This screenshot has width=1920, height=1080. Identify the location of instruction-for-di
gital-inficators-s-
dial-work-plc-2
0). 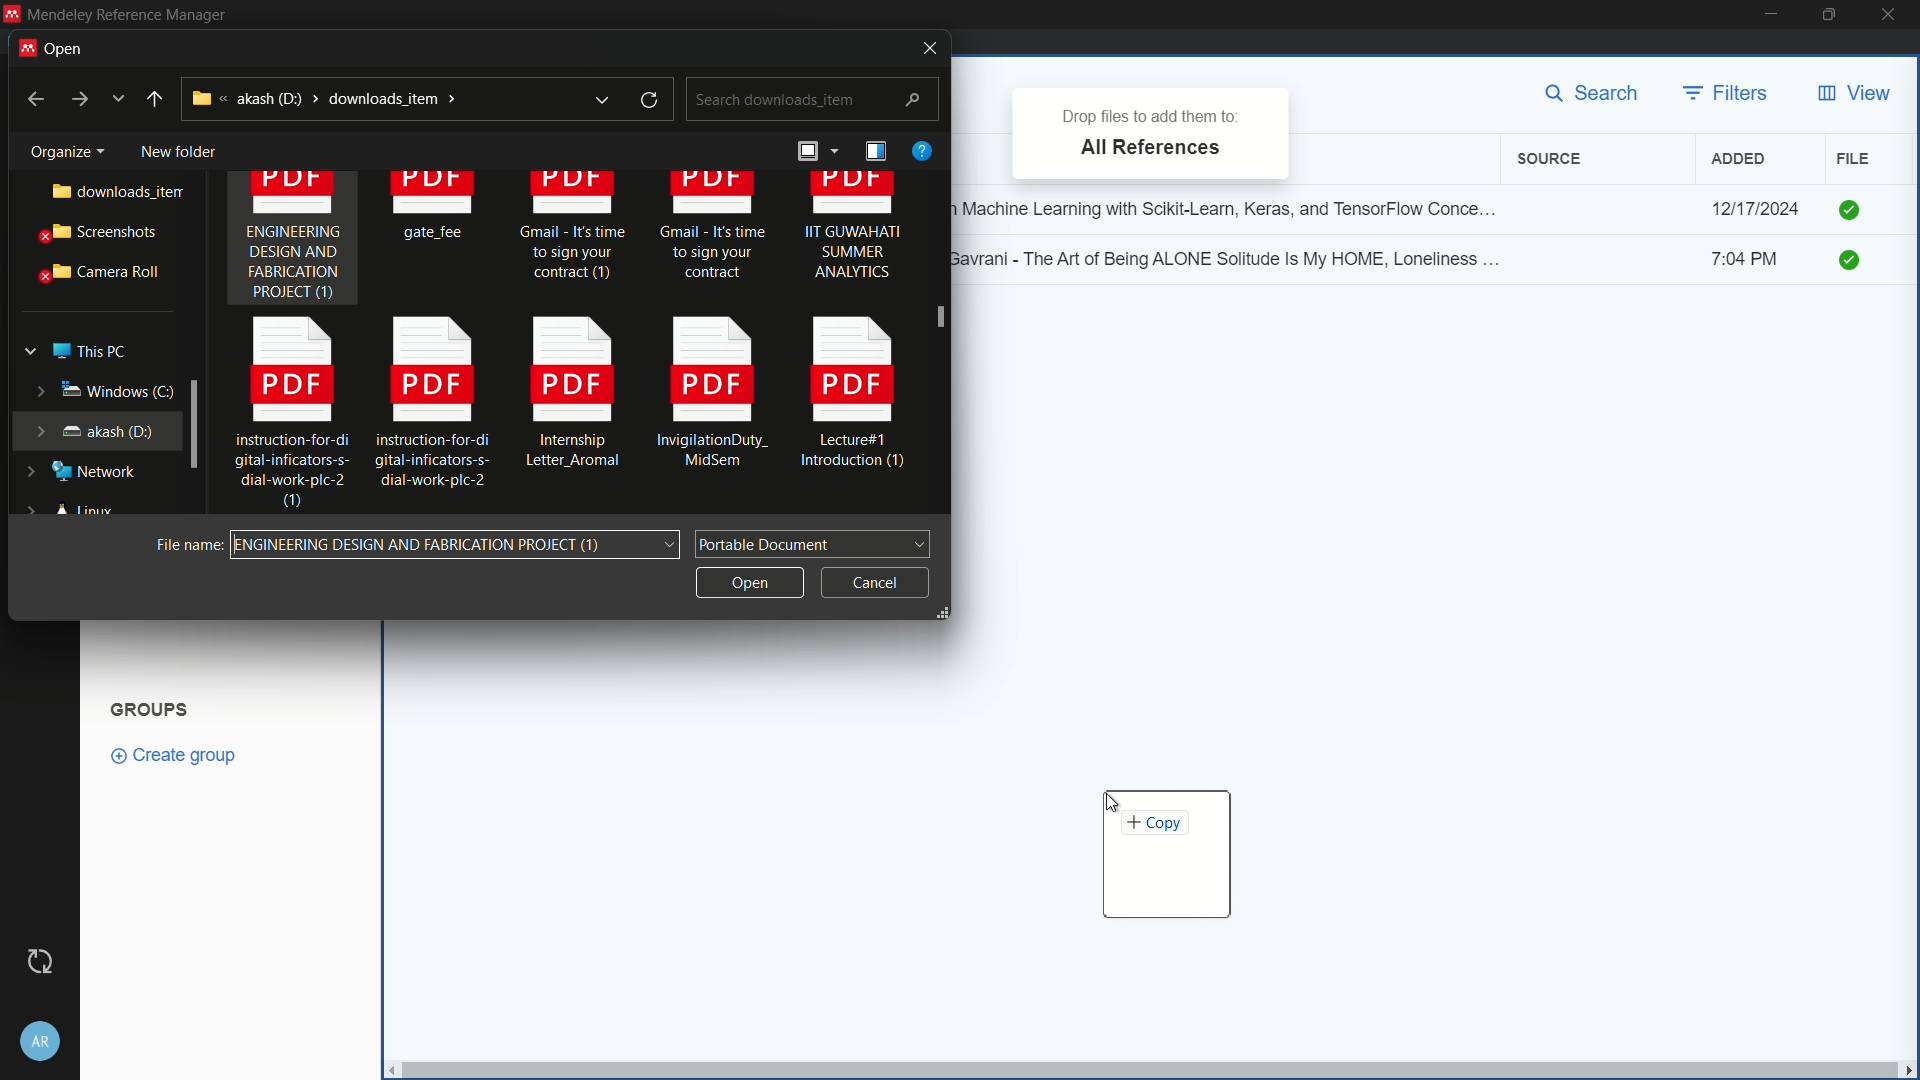
(282, 415).